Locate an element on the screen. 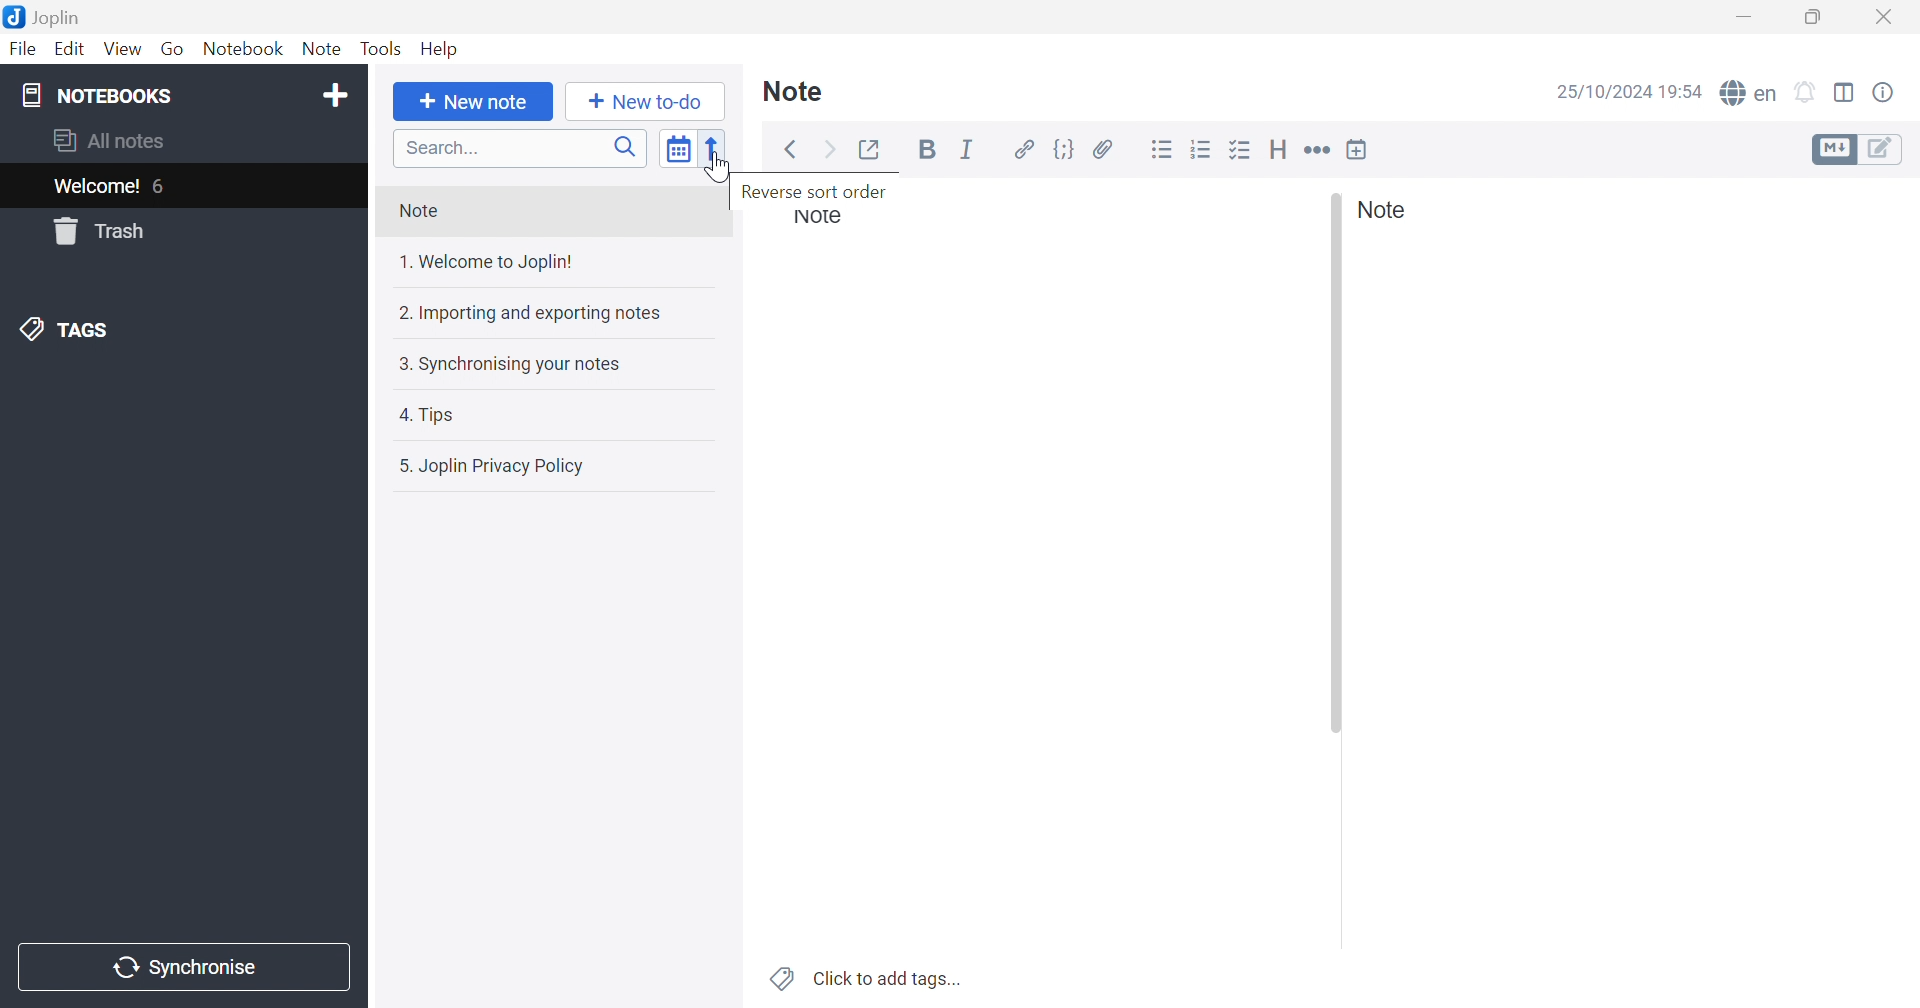 Image resolution: width=1920 pixels, height=1008 pixels. Trash is located at coordinates (101, 231).